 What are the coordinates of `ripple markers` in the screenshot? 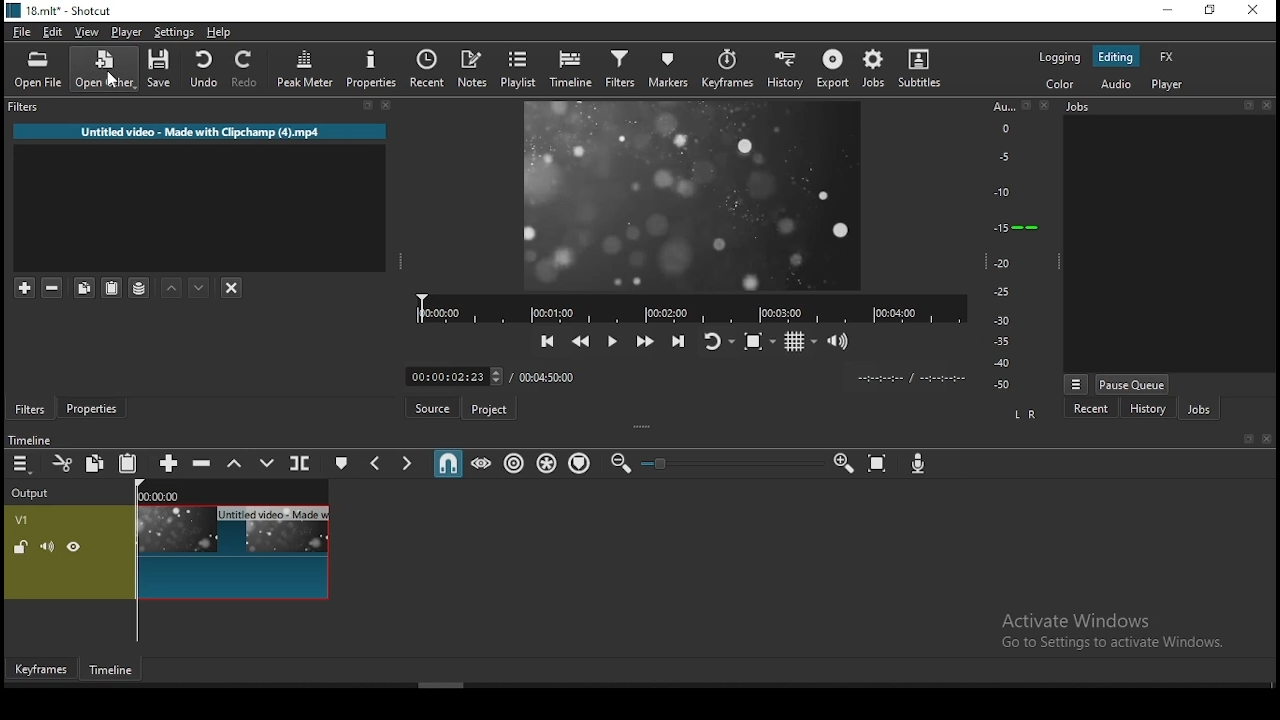 It's located at (579, 464).